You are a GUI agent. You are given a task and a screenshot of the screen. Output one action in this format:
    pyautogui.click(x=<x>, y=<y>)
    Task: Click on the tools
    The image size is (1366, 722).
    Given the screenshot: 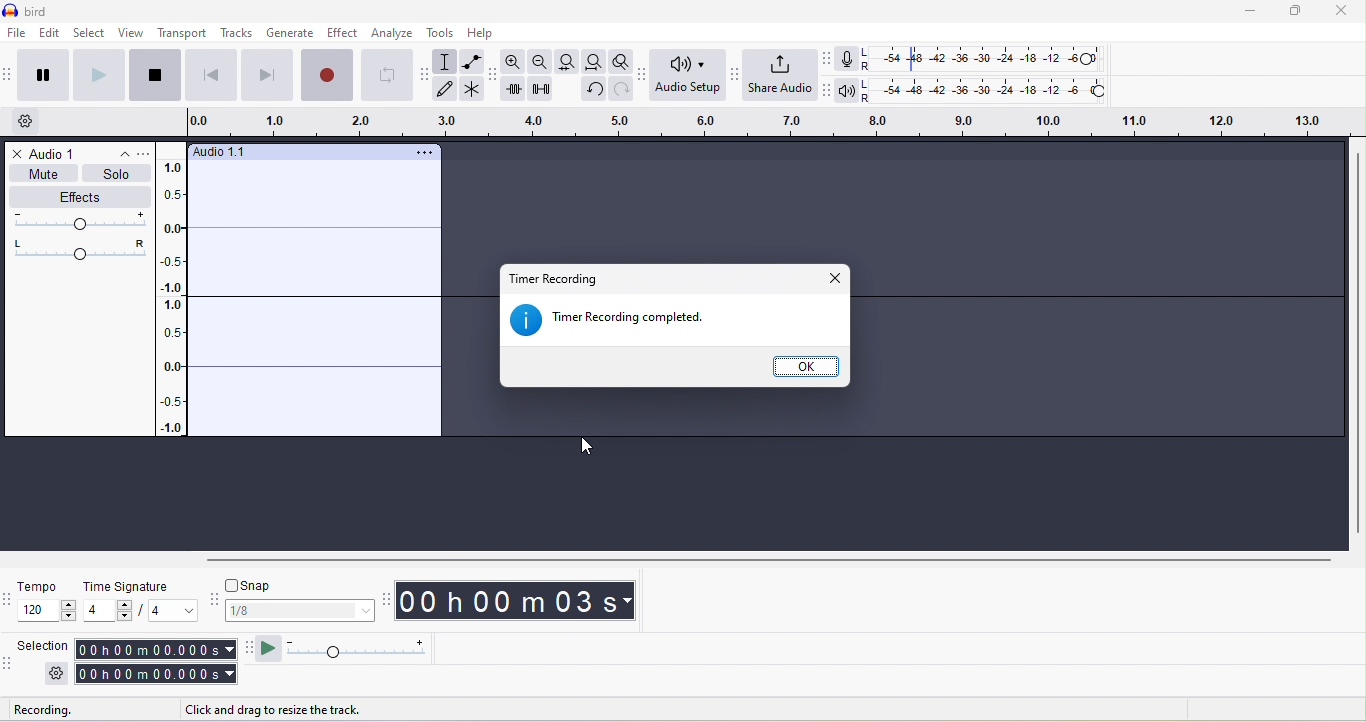 What is the action you would take?
    pyautogui.click(x=441, y=34)
    